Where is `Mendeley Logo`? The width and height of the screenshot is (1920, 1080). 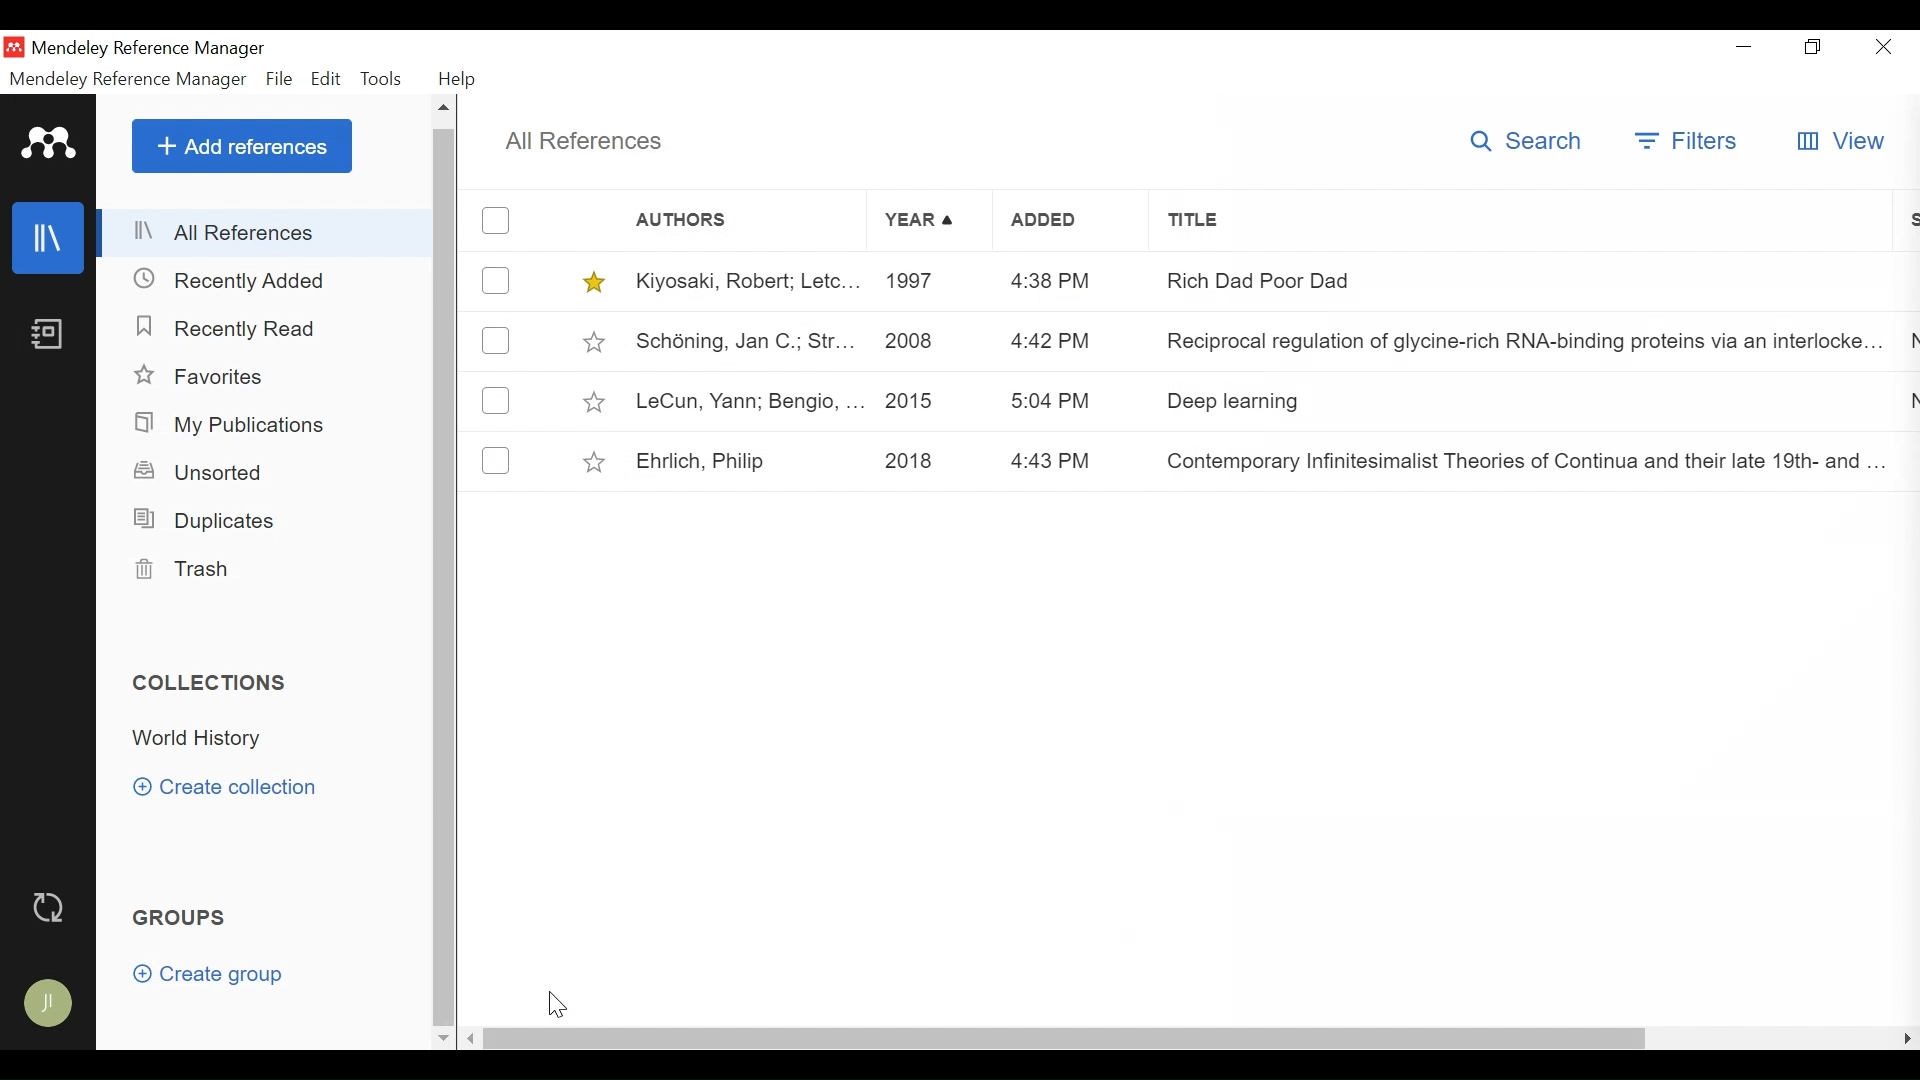
Mendeley Logo is located at coordinates (49, 143).